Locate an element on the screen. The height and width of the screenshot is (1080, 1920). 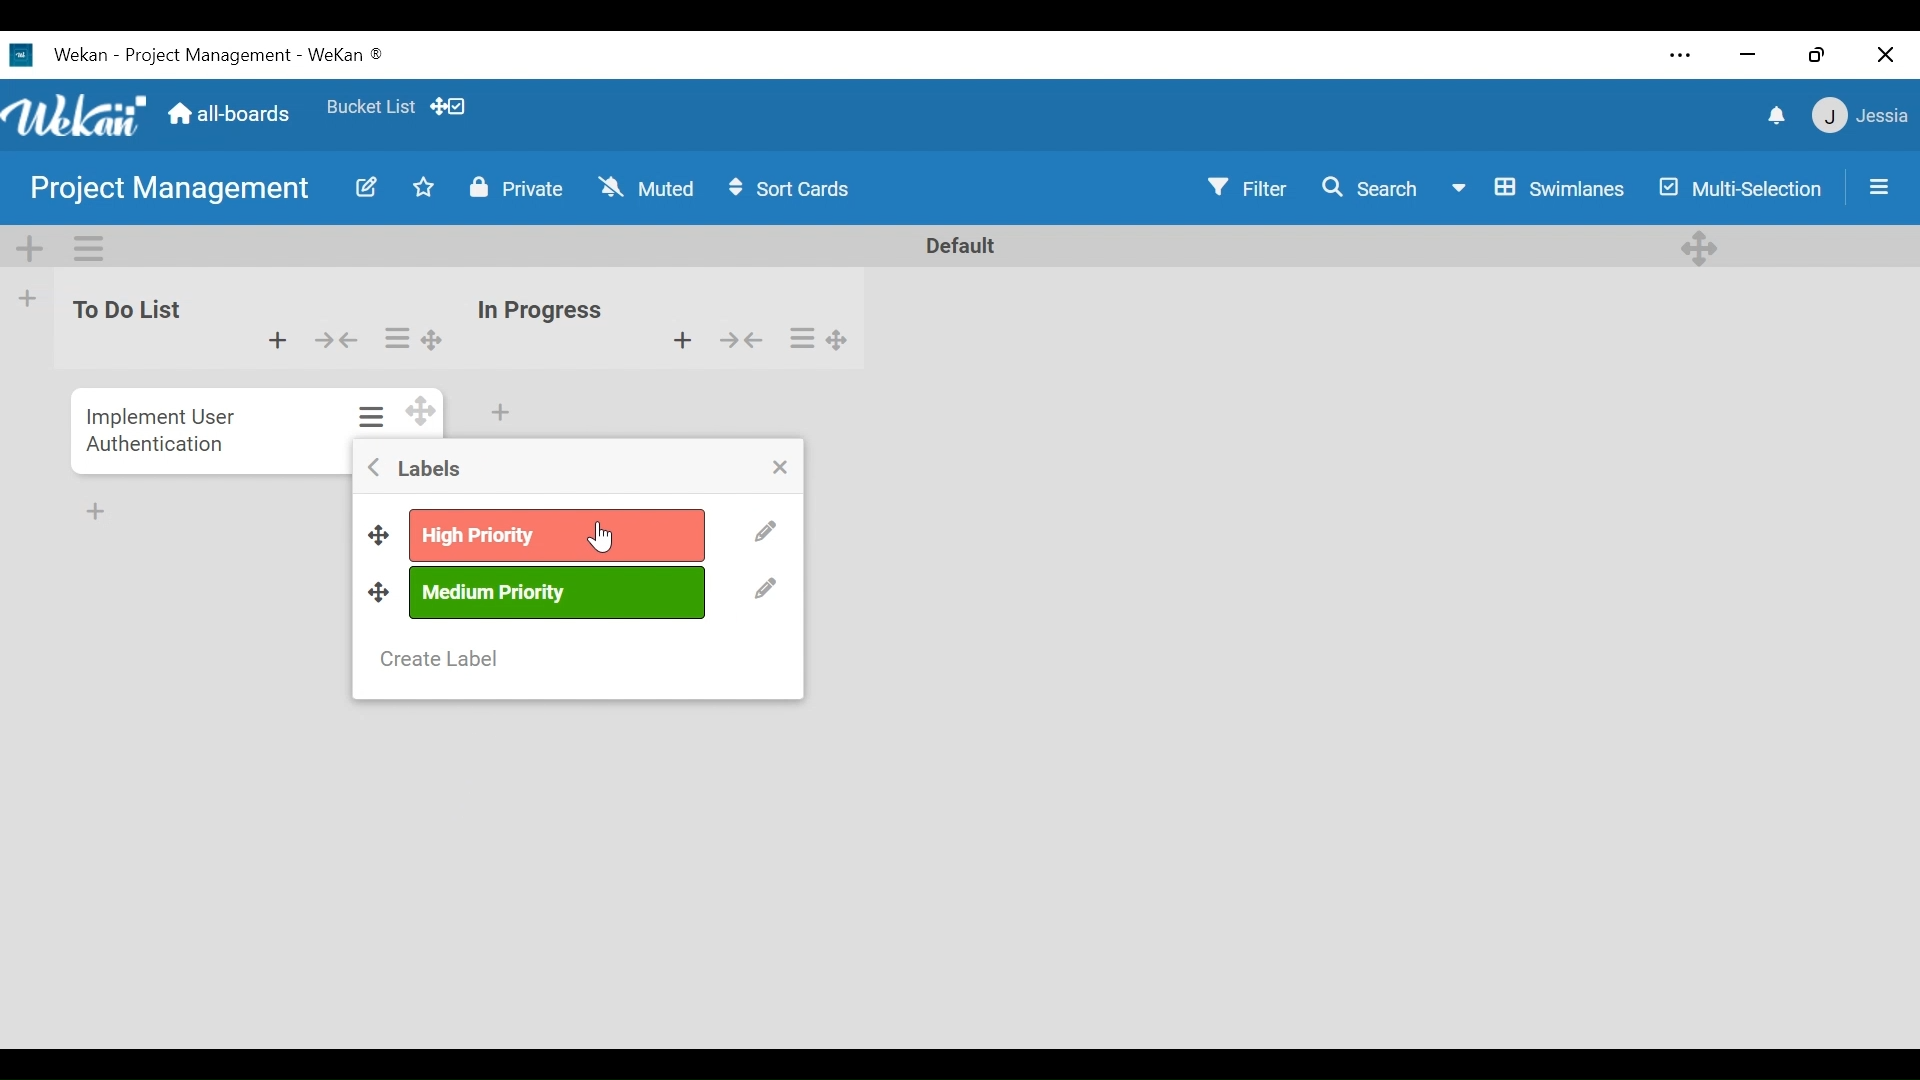
Close is located at coordinates (1882, 56).